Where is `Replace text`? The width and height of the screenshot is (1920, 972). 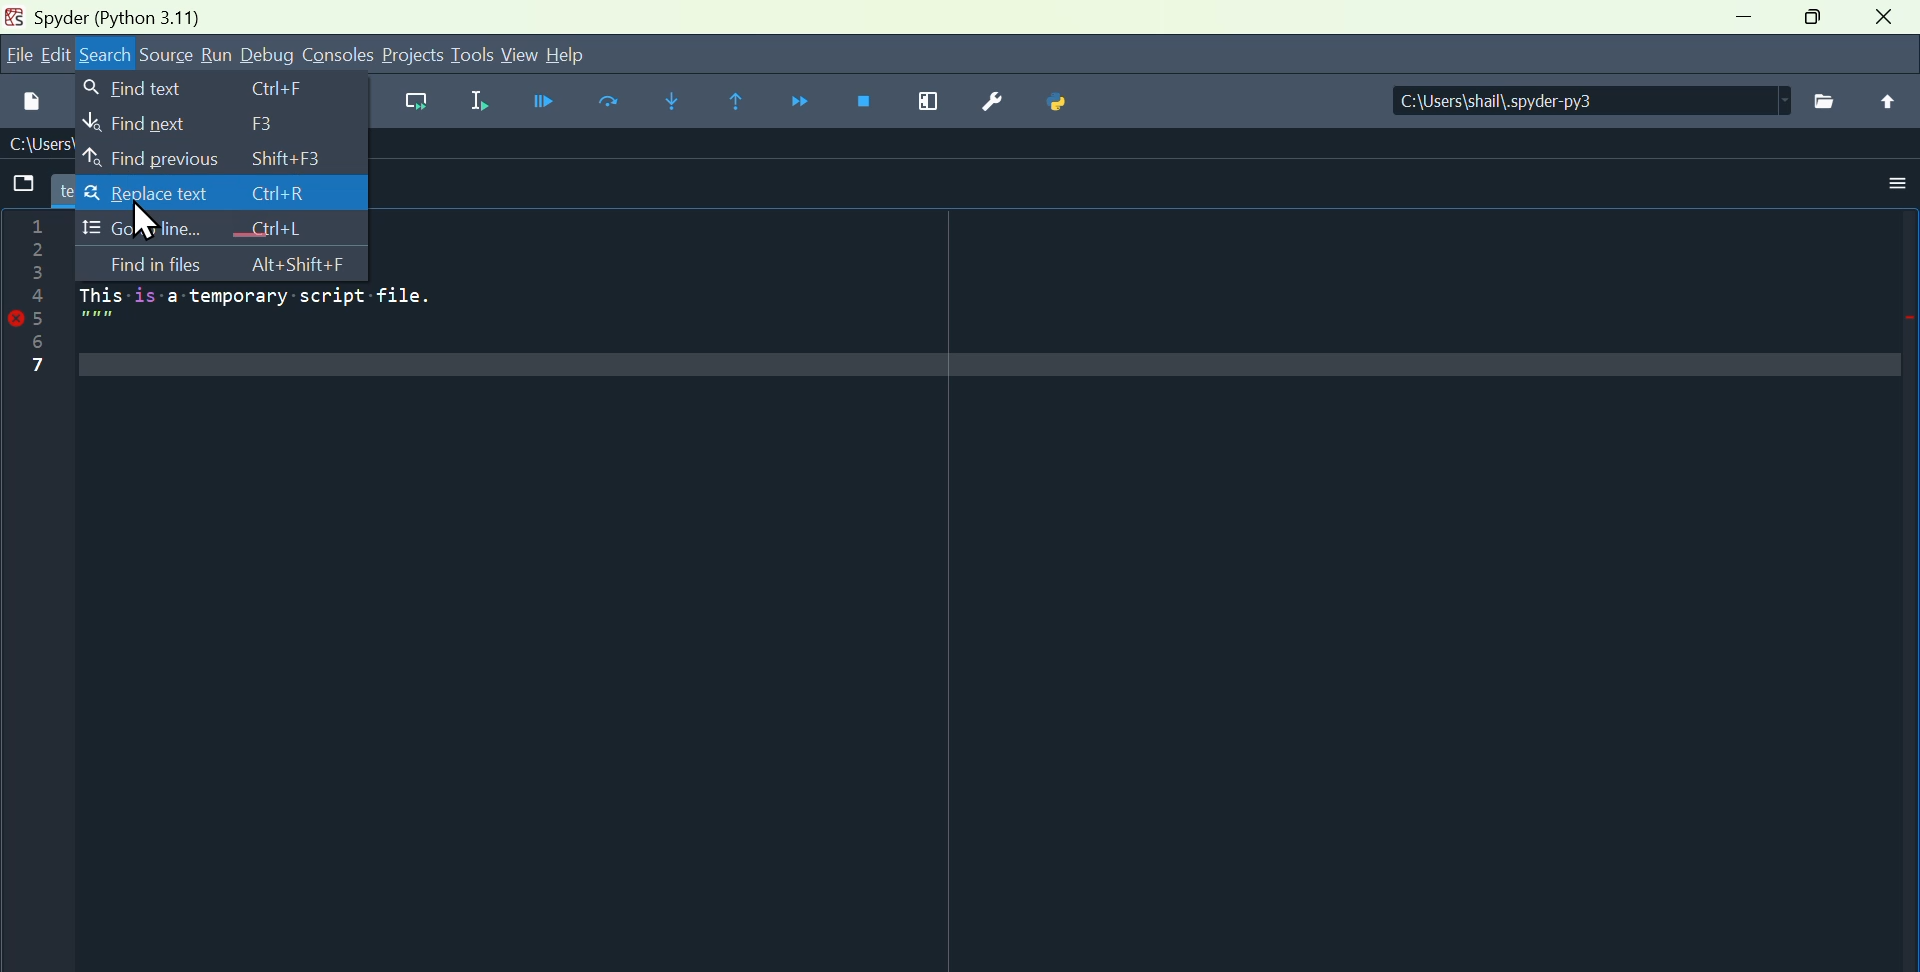
Replace text is located at coordinates (214, 194).